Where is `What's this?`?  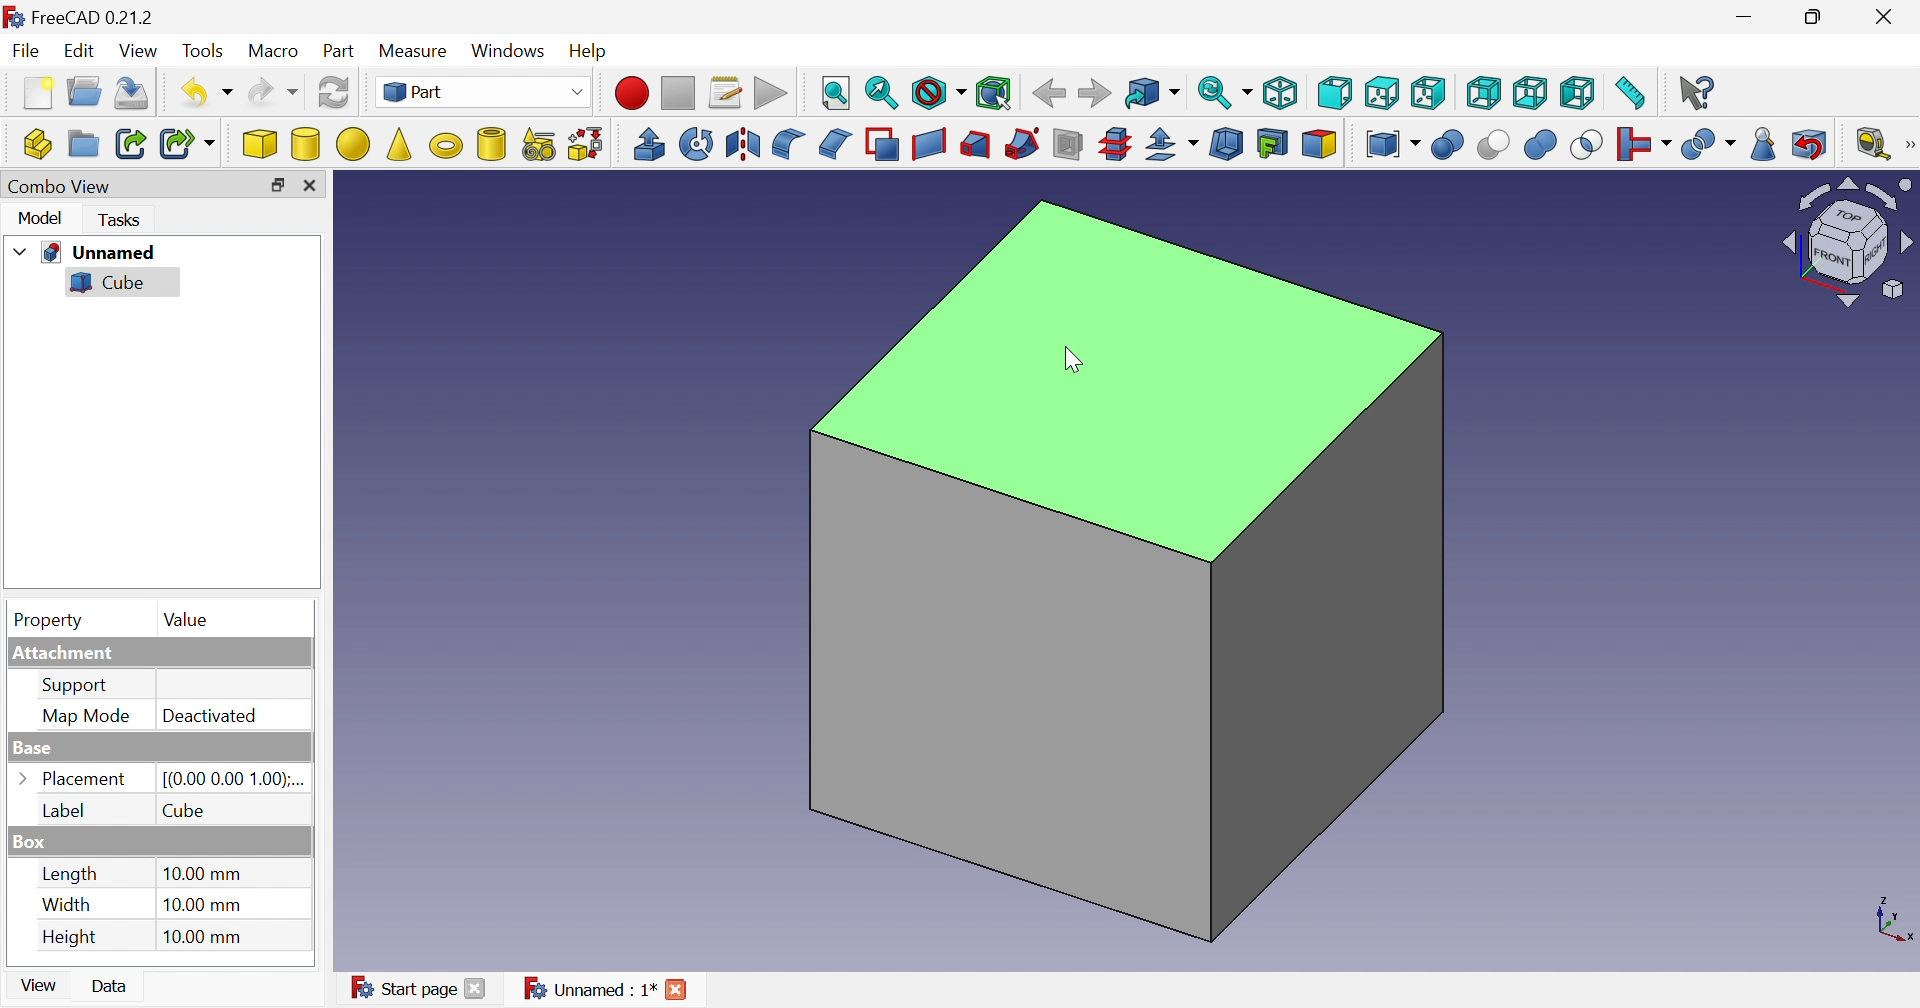 What's this? is located at coordinates (1699, 95).